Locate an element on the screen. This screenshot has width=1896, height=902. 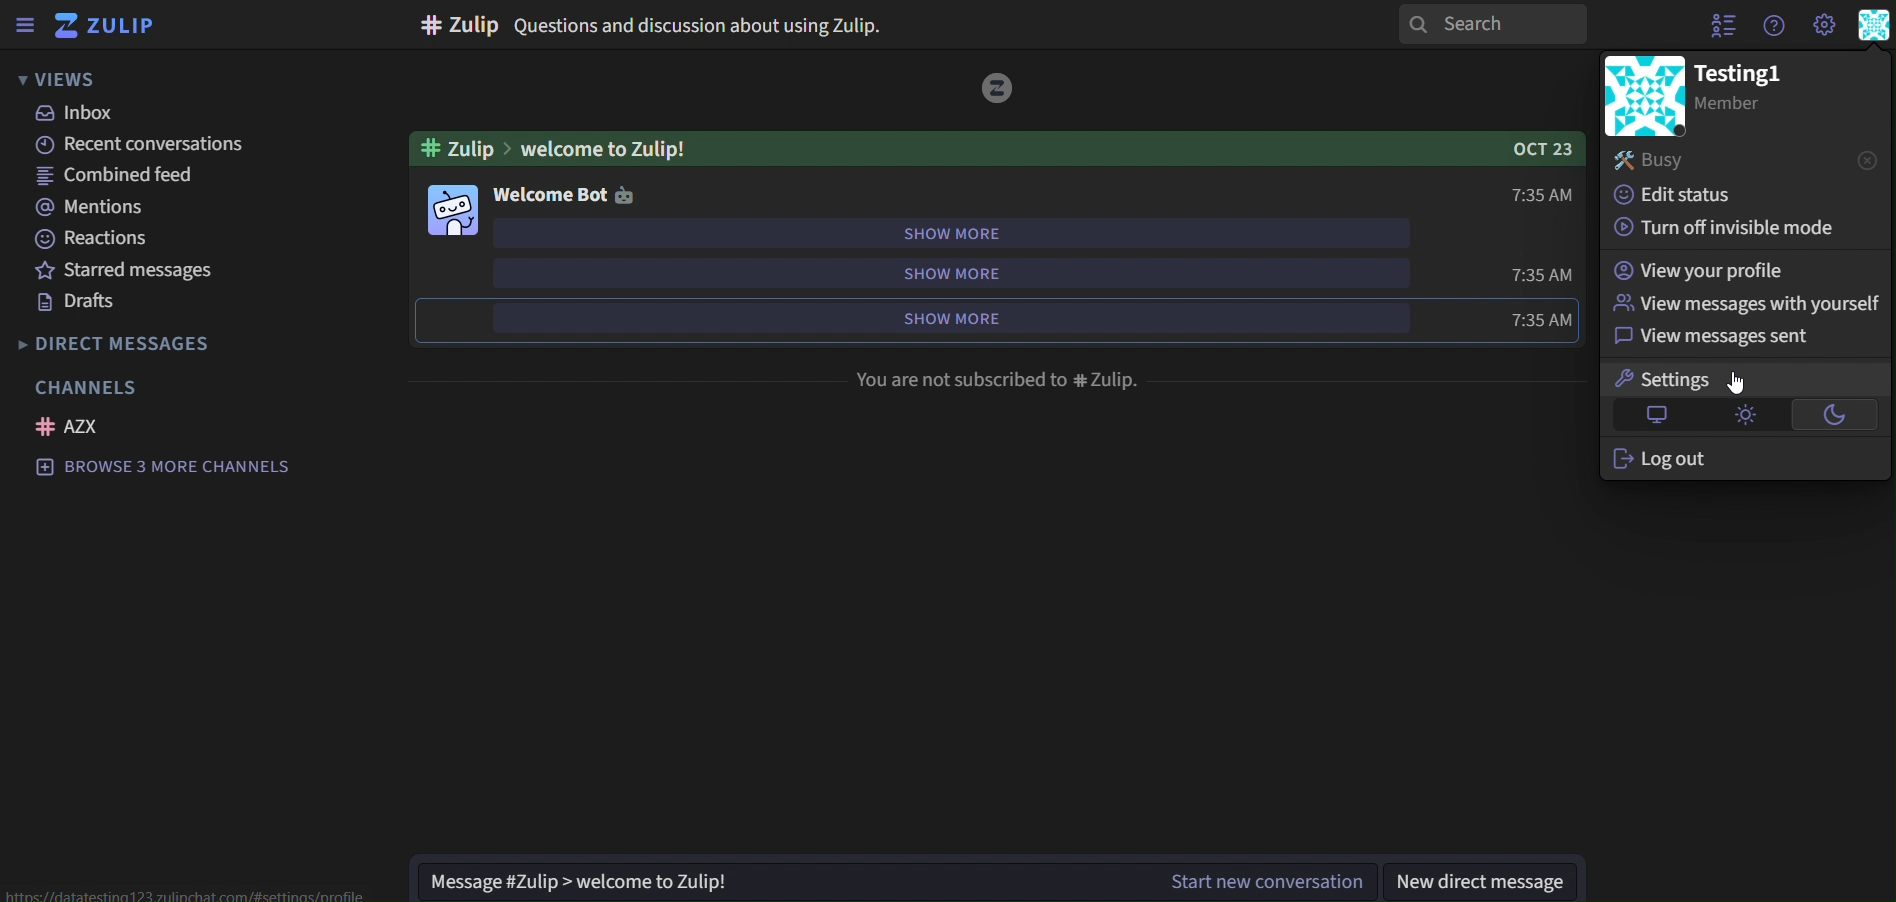
recent conversations is located at coordinates (137, 143).